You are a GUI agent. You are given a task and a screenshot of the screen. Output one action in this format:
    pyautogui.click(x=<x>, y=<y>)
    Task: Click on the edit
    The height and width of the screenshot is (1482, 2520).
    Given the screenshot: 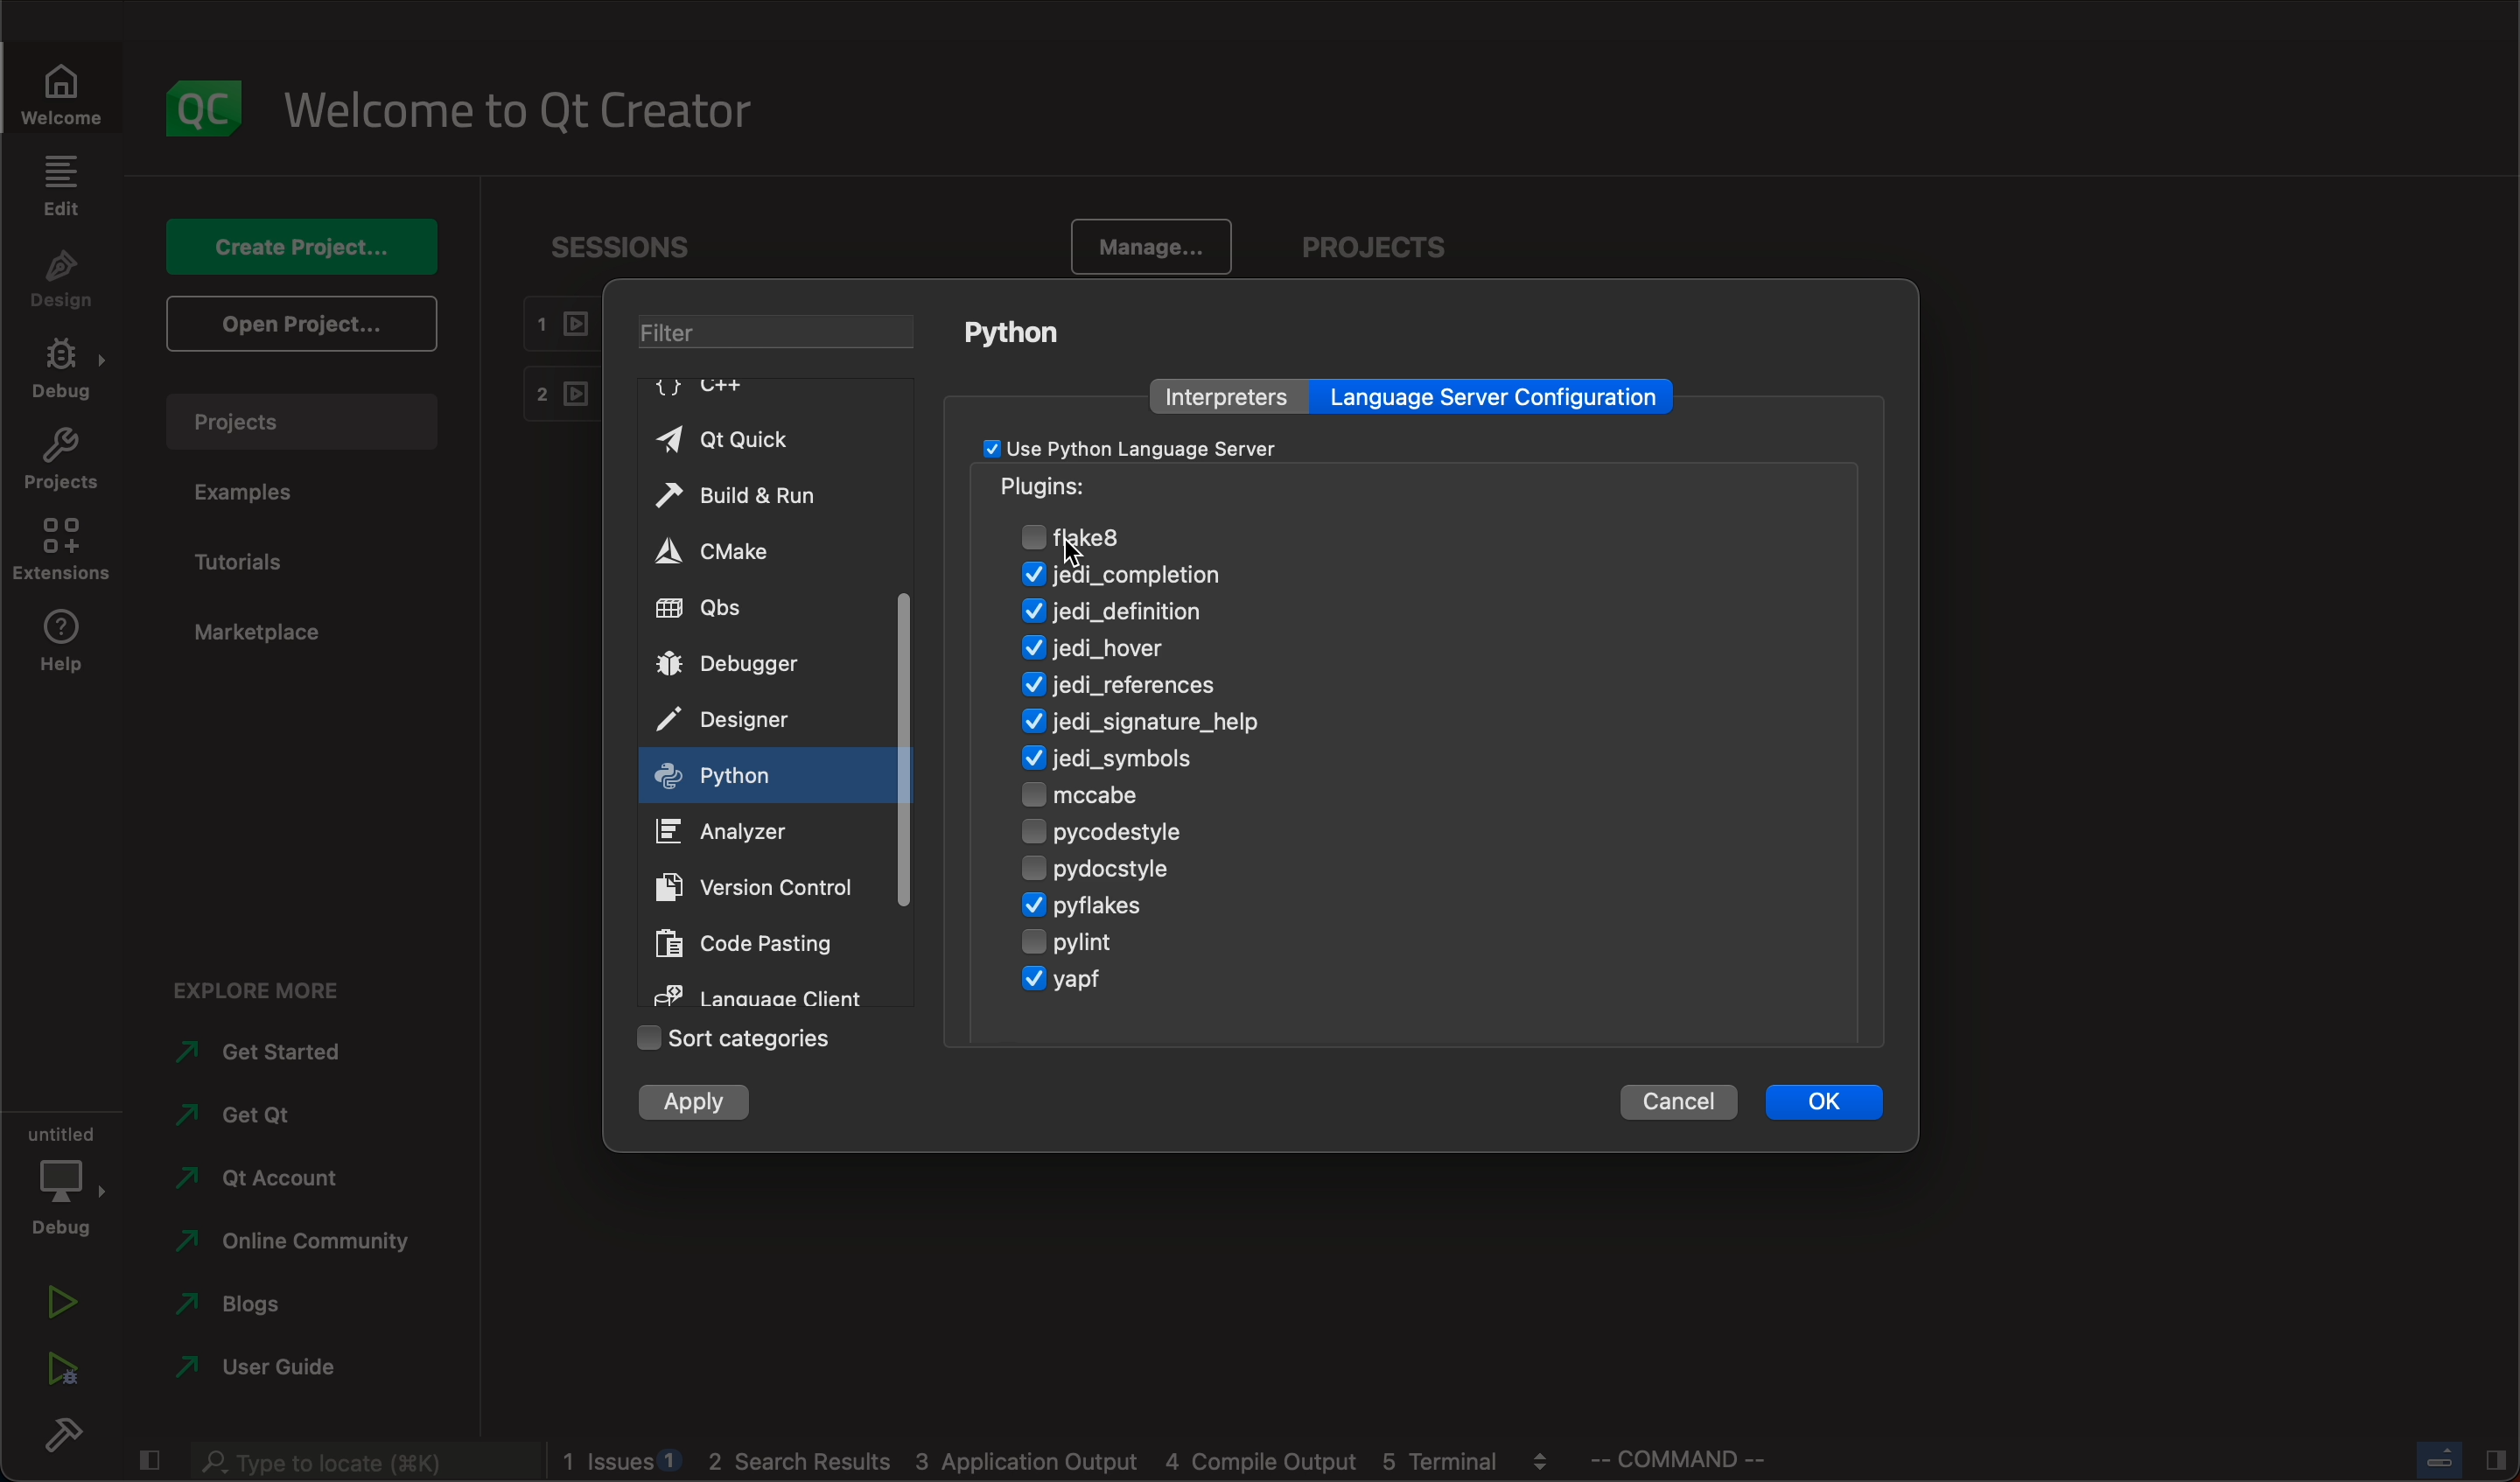 What is the action you would take?
    pyautogui.click(x=59, y=187)
    